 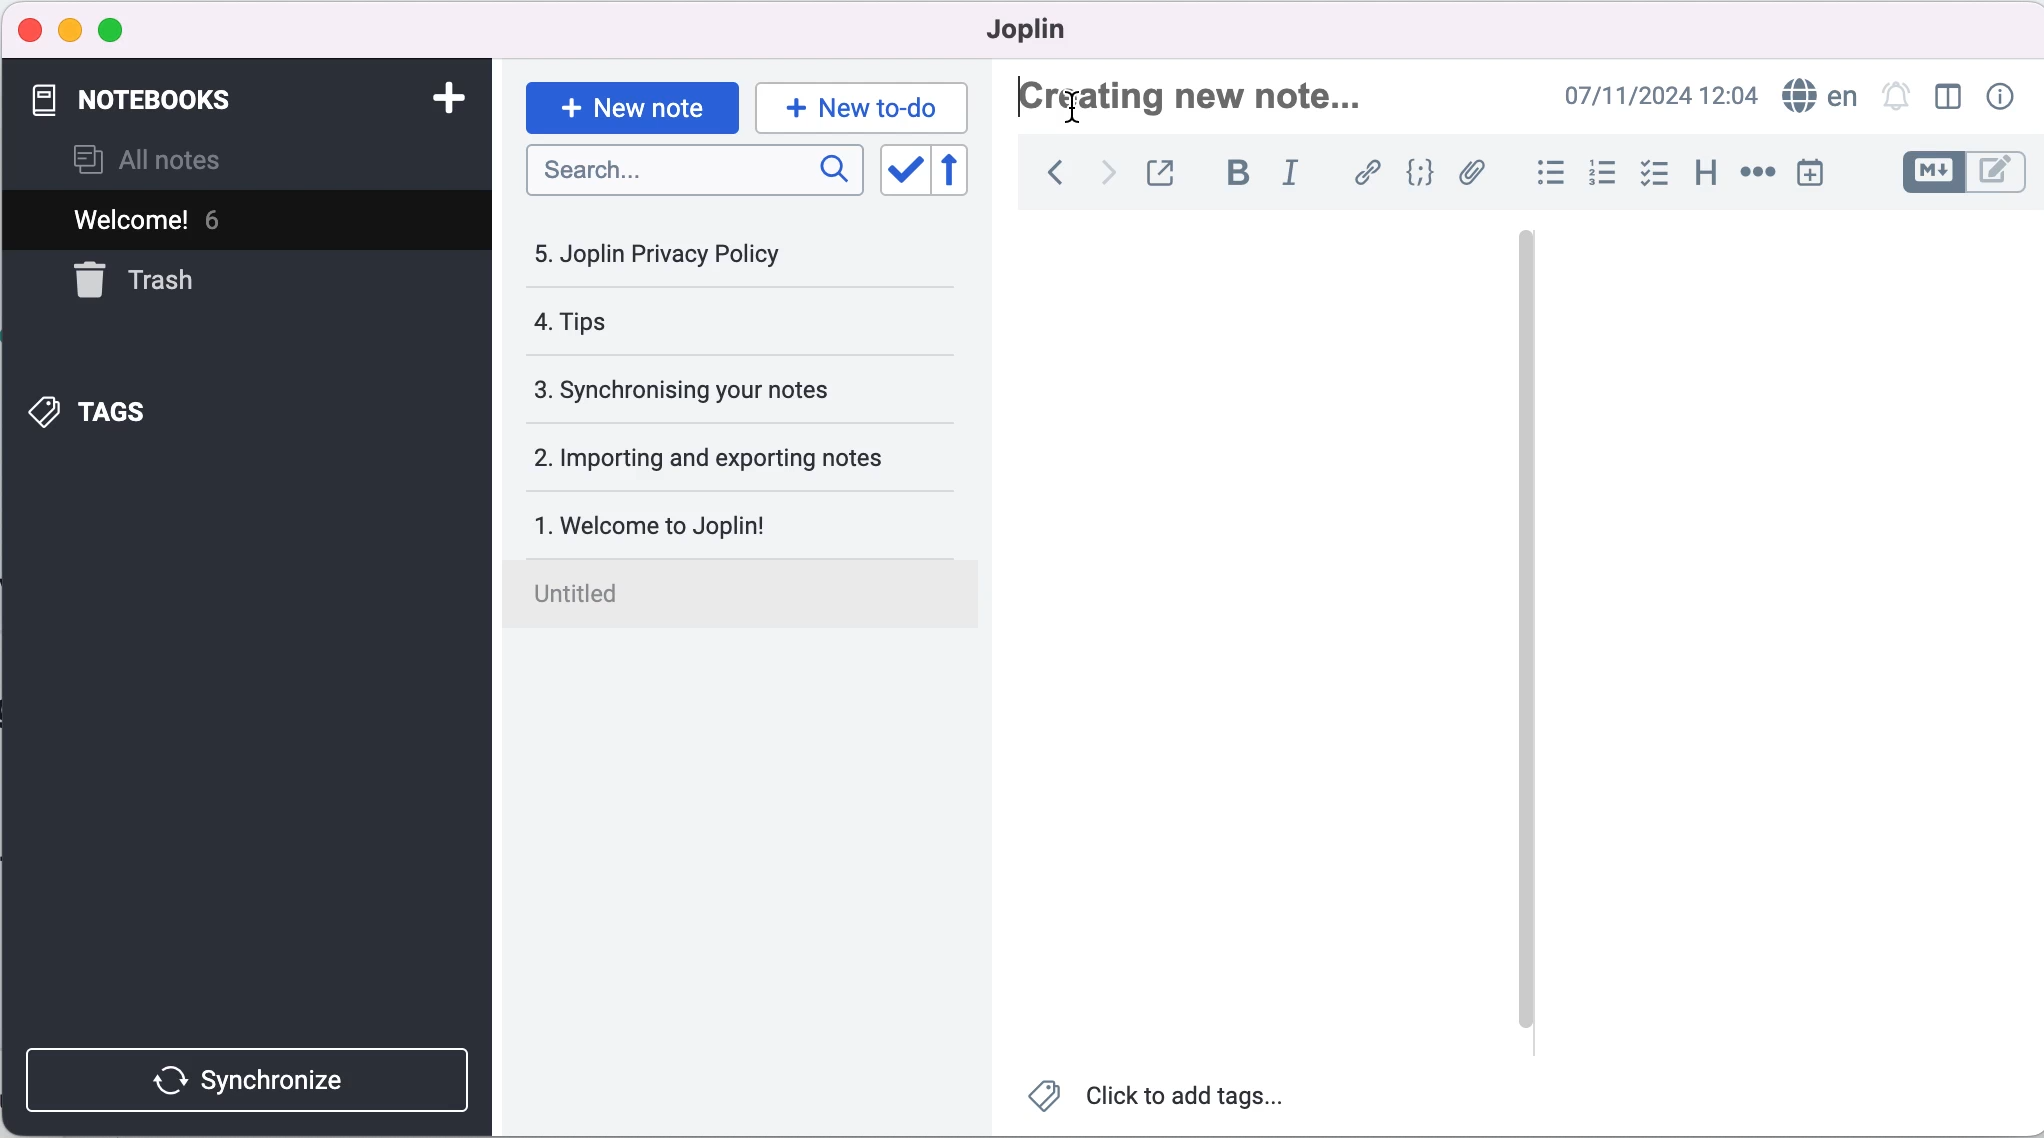 What do you see at coordinates (1541, 177) in the screenshot?
I see `bulleted list` at bounding box center [1541, 177].